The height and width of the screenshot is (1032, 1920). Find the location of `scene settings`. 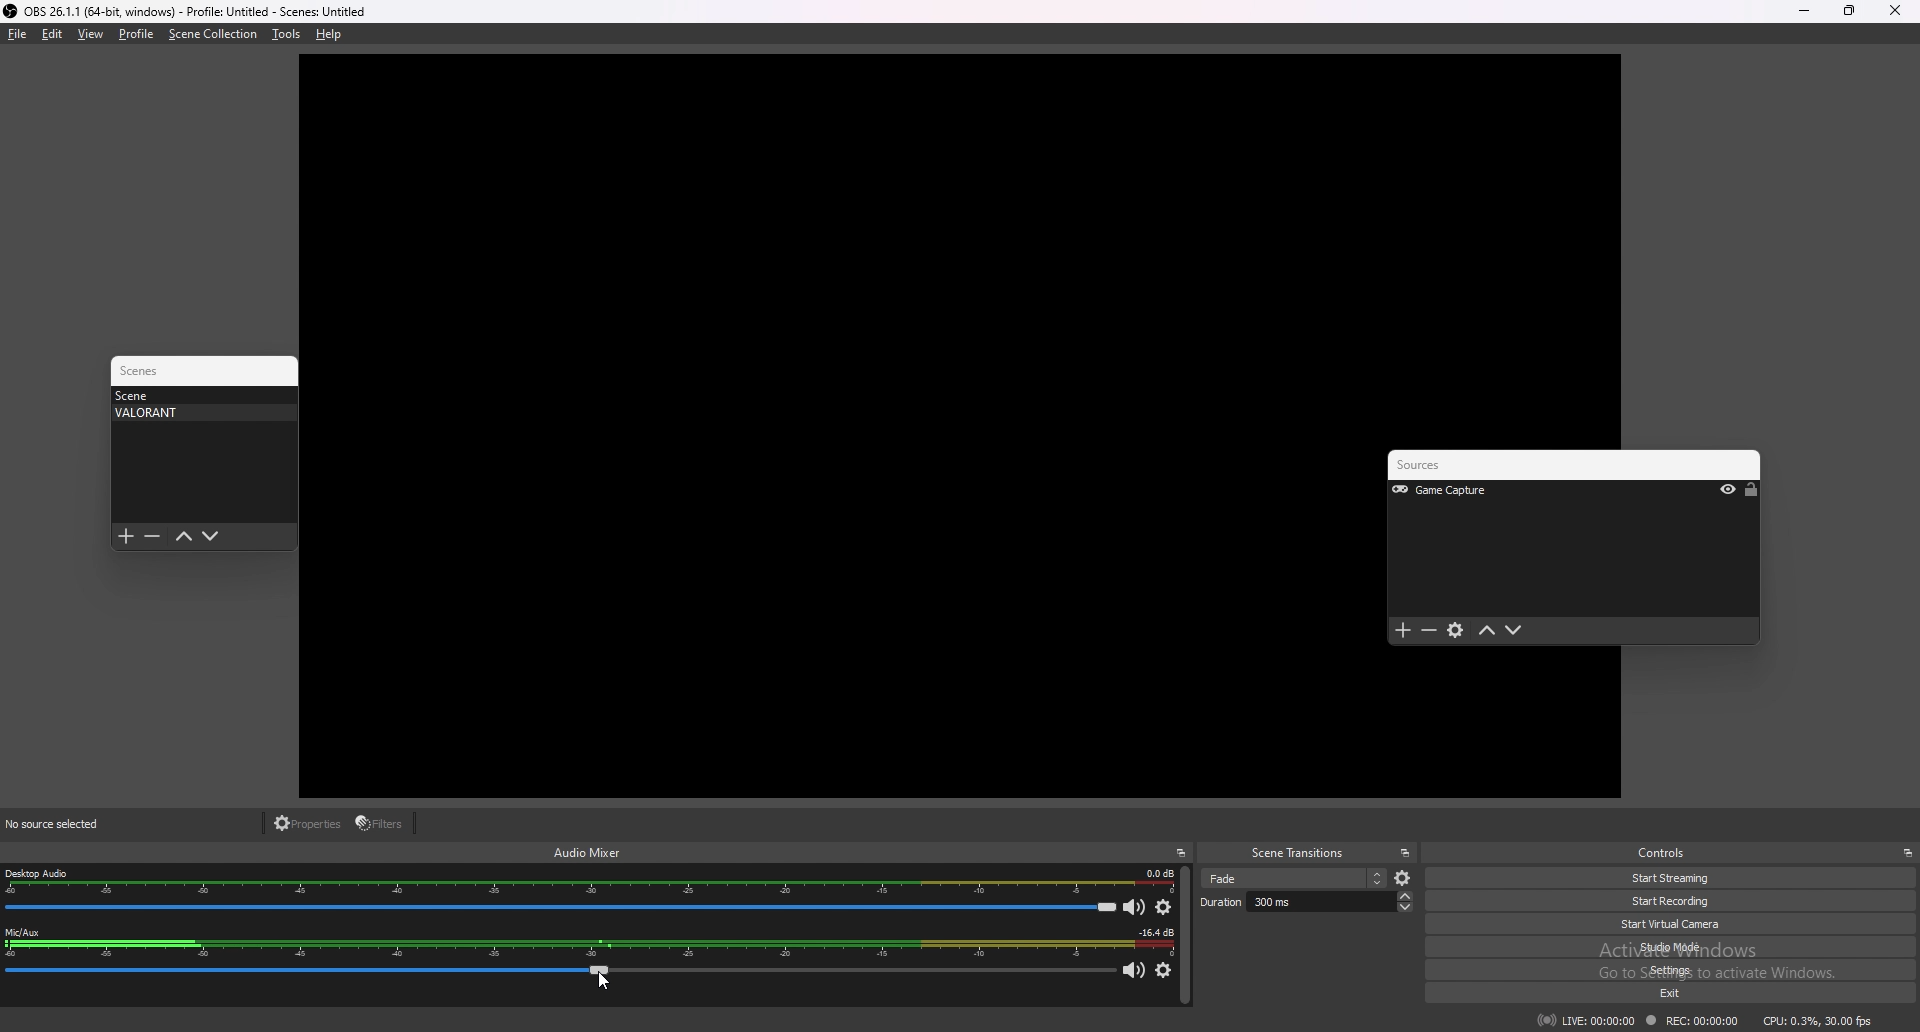

scene settings is located at coordinates (1404, 879).